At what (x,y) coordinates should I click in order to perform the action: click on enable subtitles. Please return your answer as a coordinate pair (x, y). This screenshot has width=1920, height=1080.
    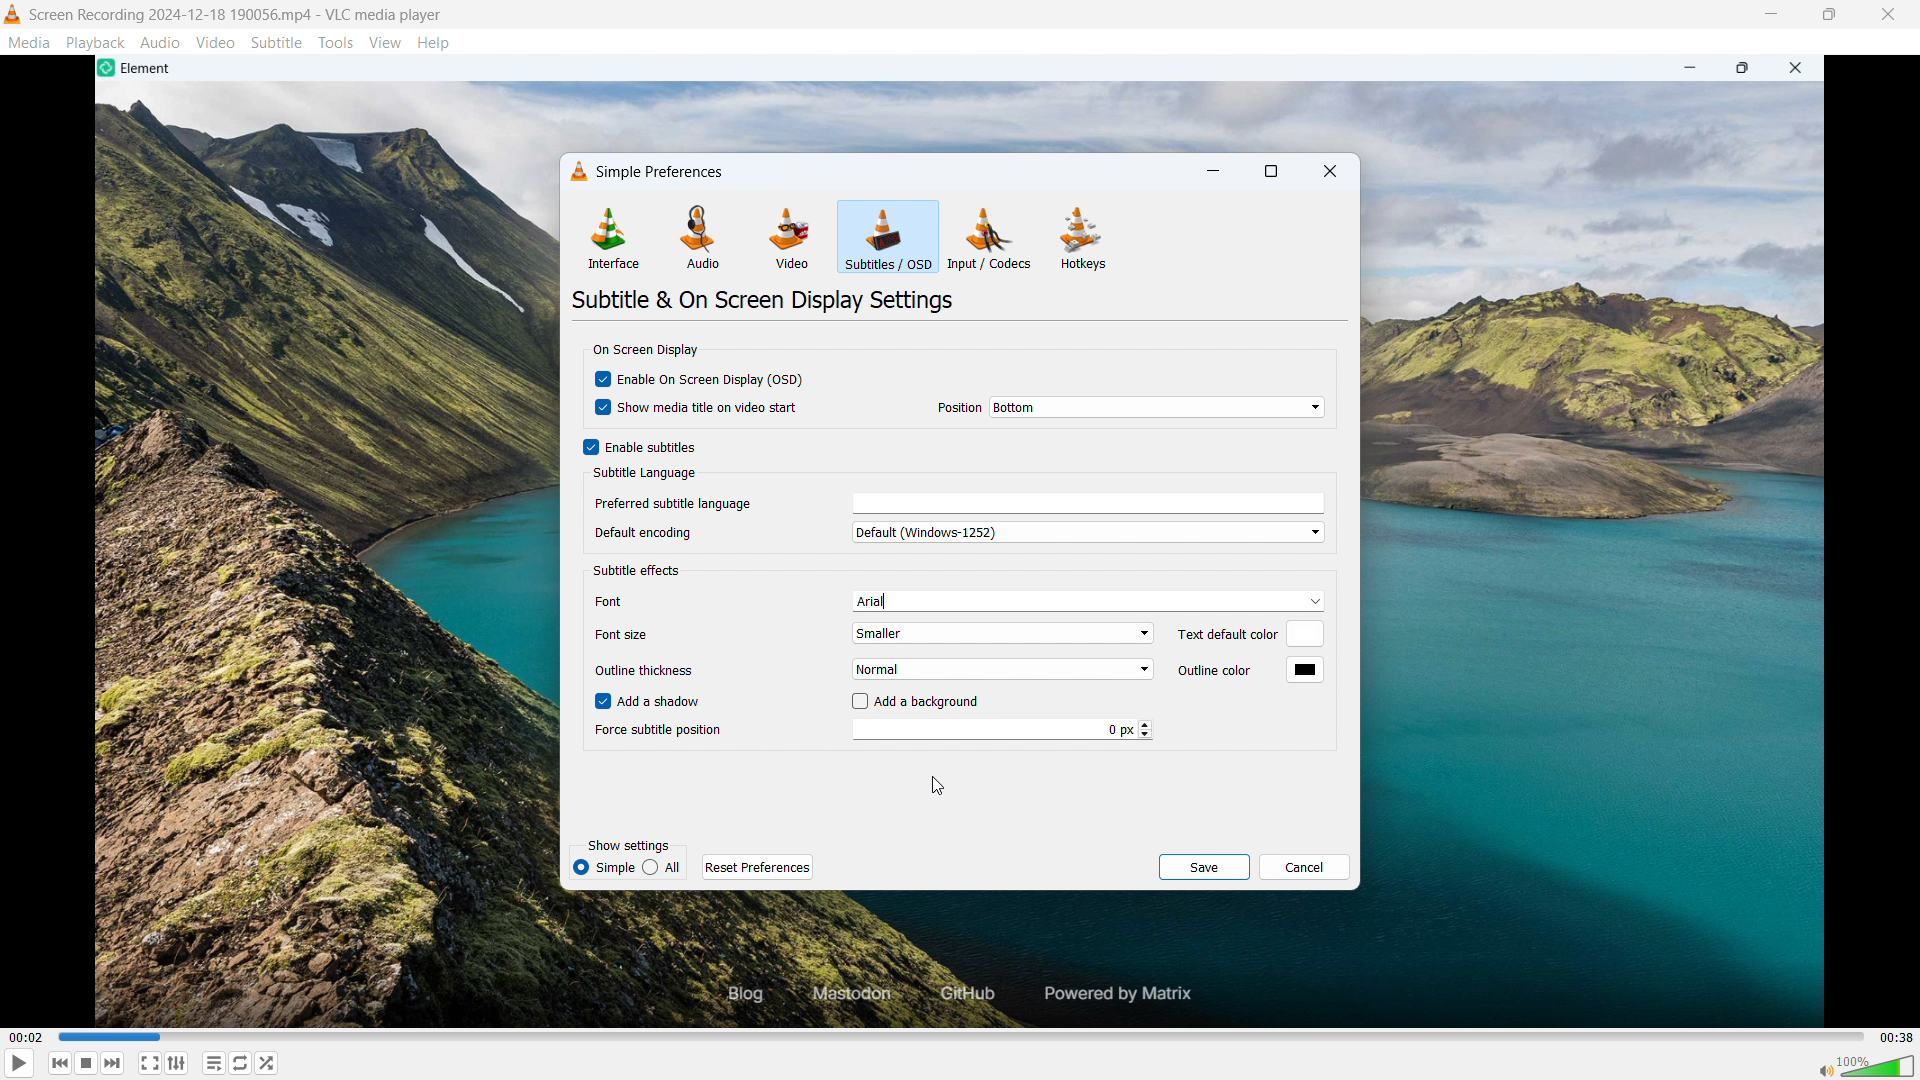
    Looking at the image, I should click on (640, 447).